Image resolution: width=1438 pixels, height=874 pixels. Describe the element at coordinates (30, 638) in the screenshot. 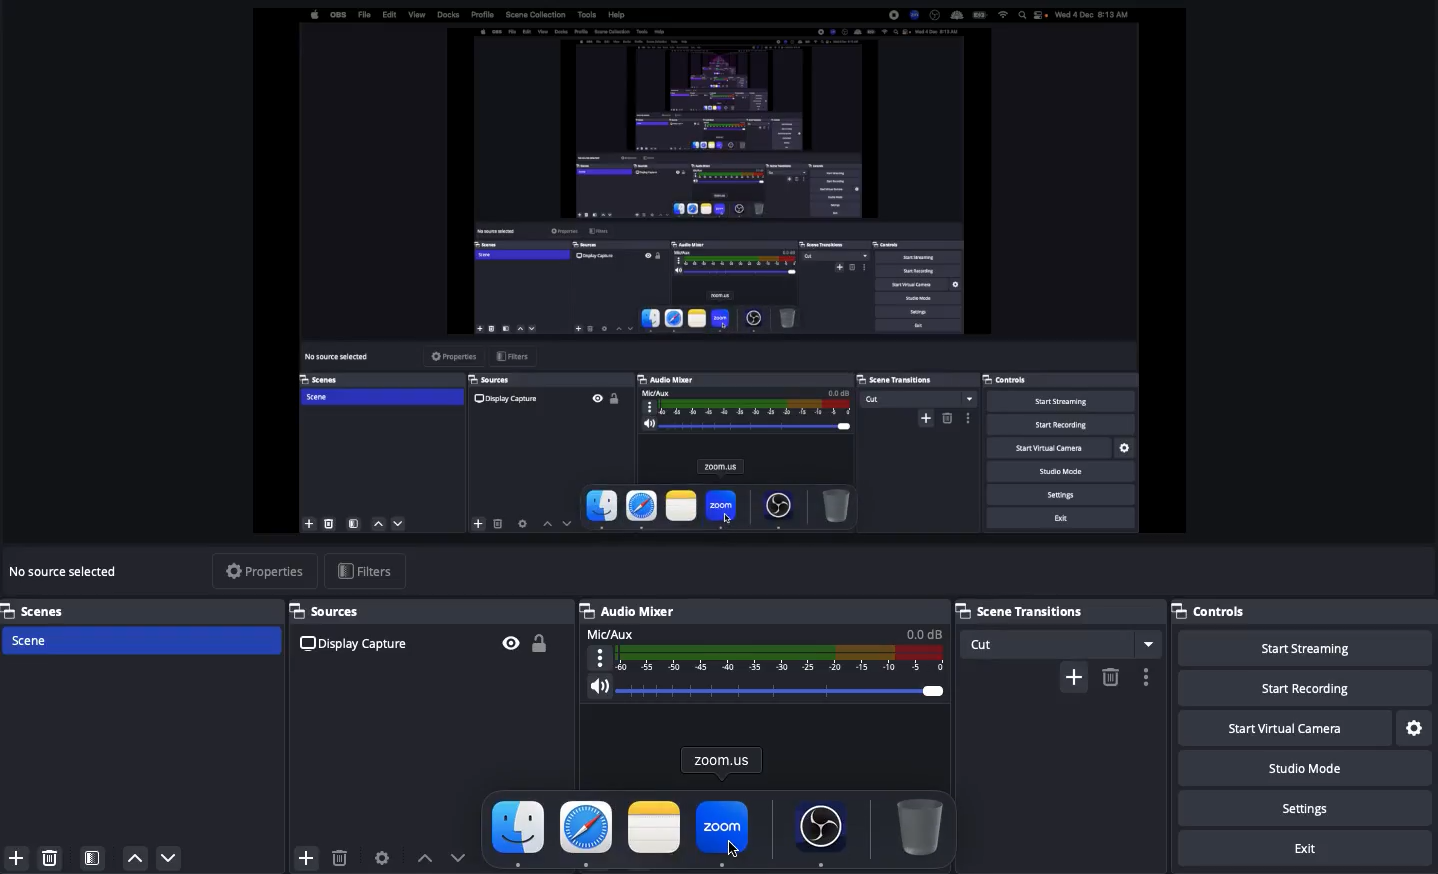

I see `Scene` at that location.